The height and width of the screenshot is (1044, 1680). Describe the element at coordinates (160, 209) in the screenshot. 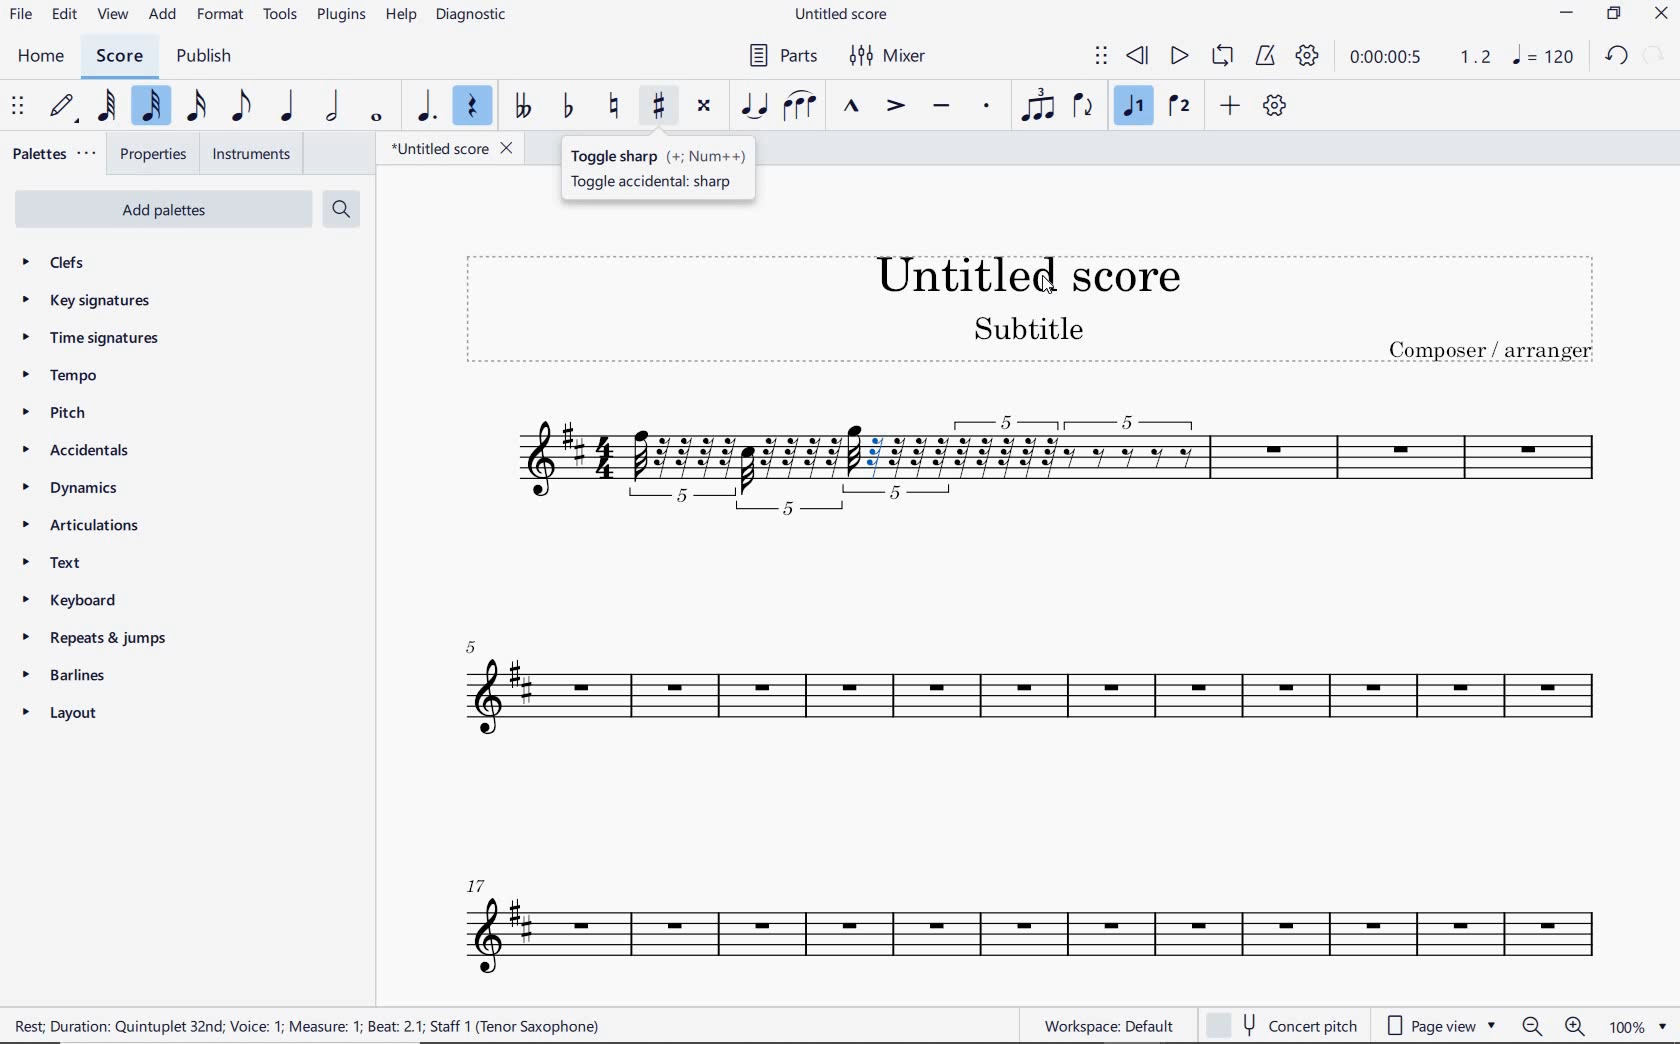

I see `ADD PALETTES` at that location.